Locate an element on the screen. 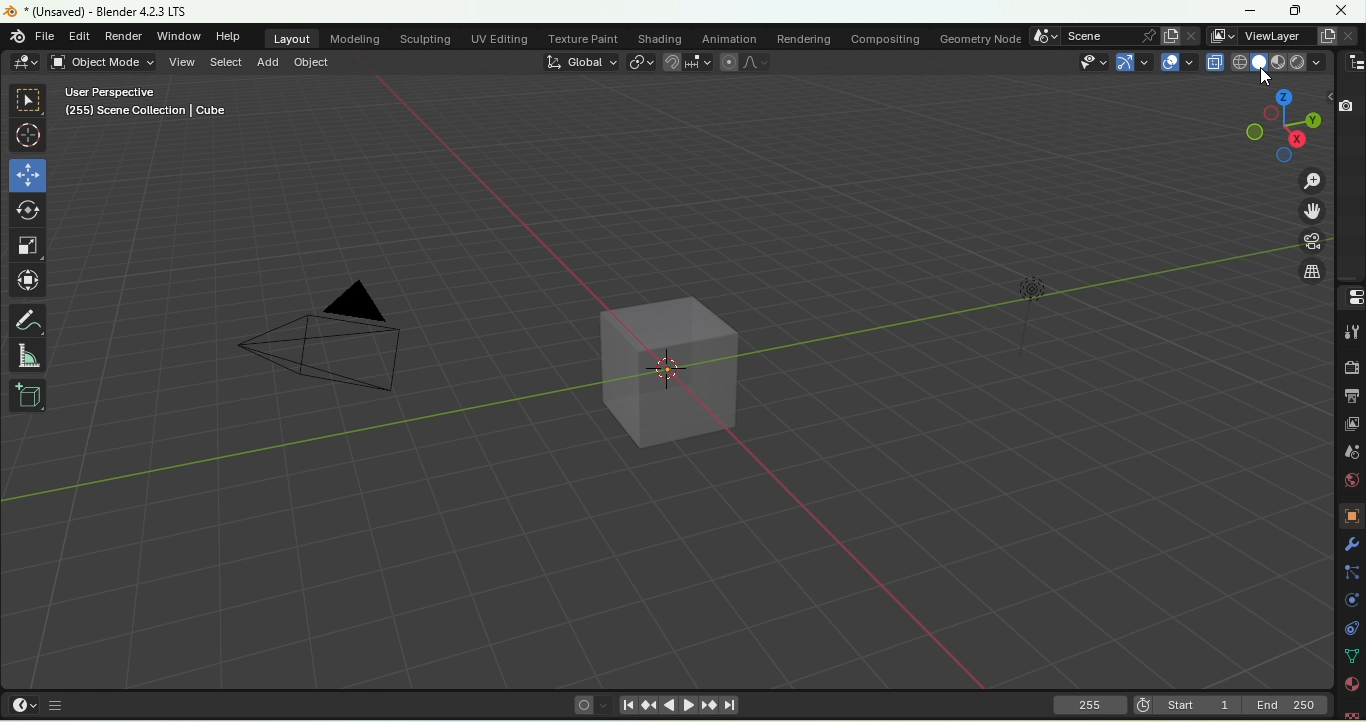  Scene is located at coordinates (1353, 456).